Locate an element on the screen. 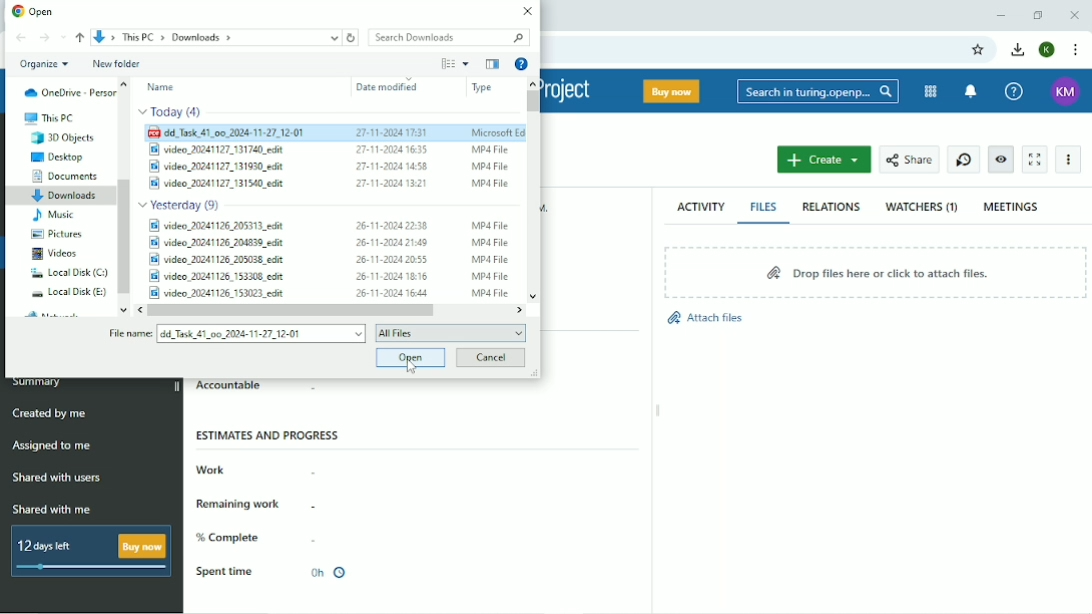 The image size is (1092, 614). Forward is located at coordinates (44, 38).